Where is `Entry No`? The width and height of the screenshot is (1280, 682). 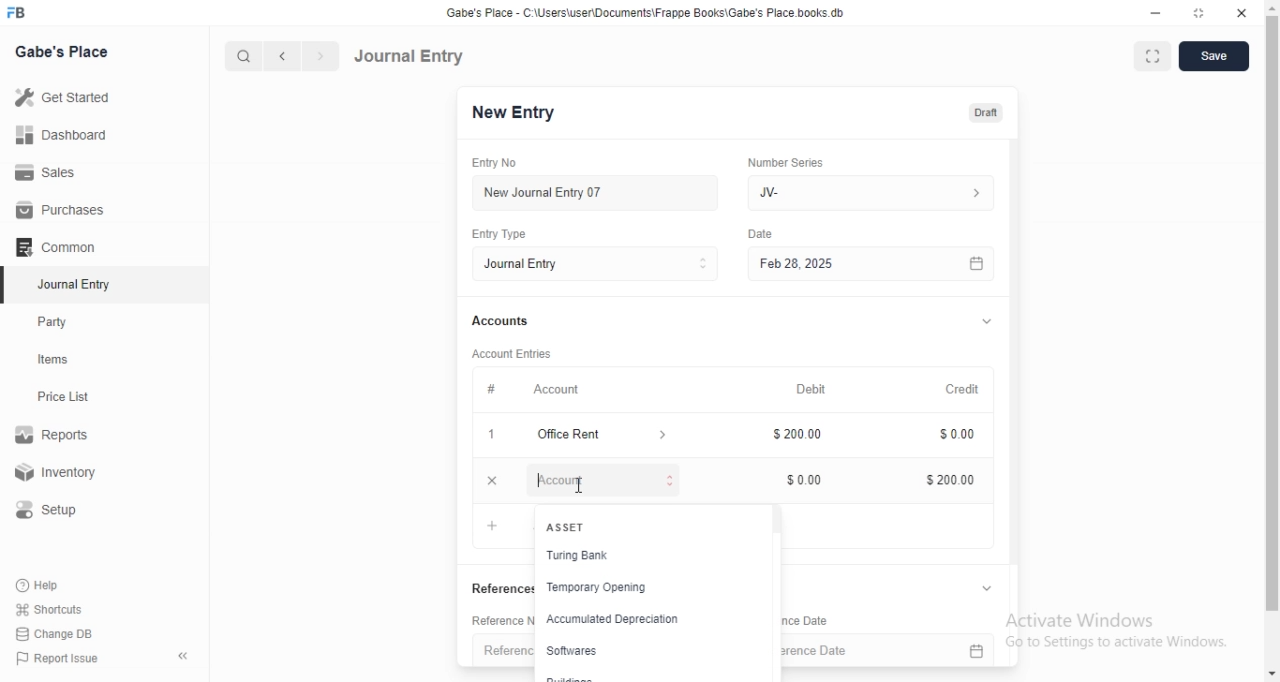
Entry No is located at coordinates (506, 163).